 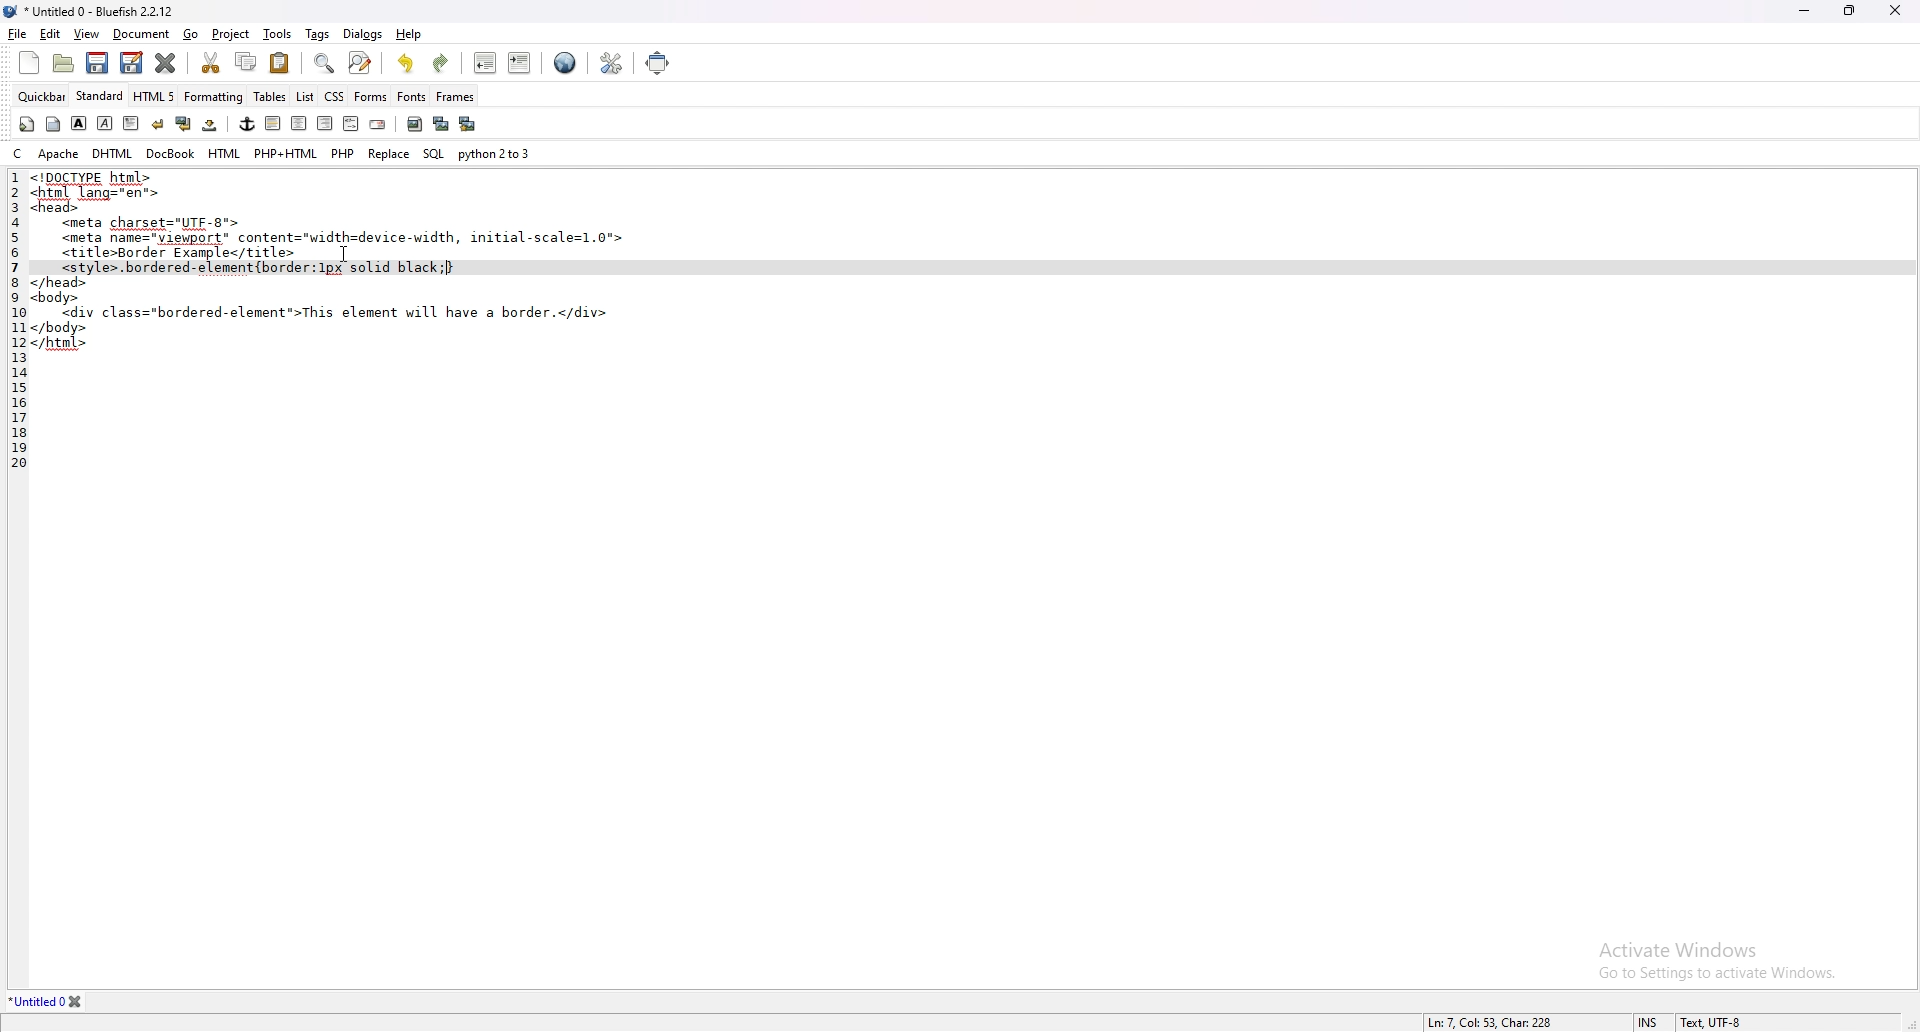 What do you see at coordinates (59, 153) in the screenshot?
I see `apache` at bounding box center [59, 153].